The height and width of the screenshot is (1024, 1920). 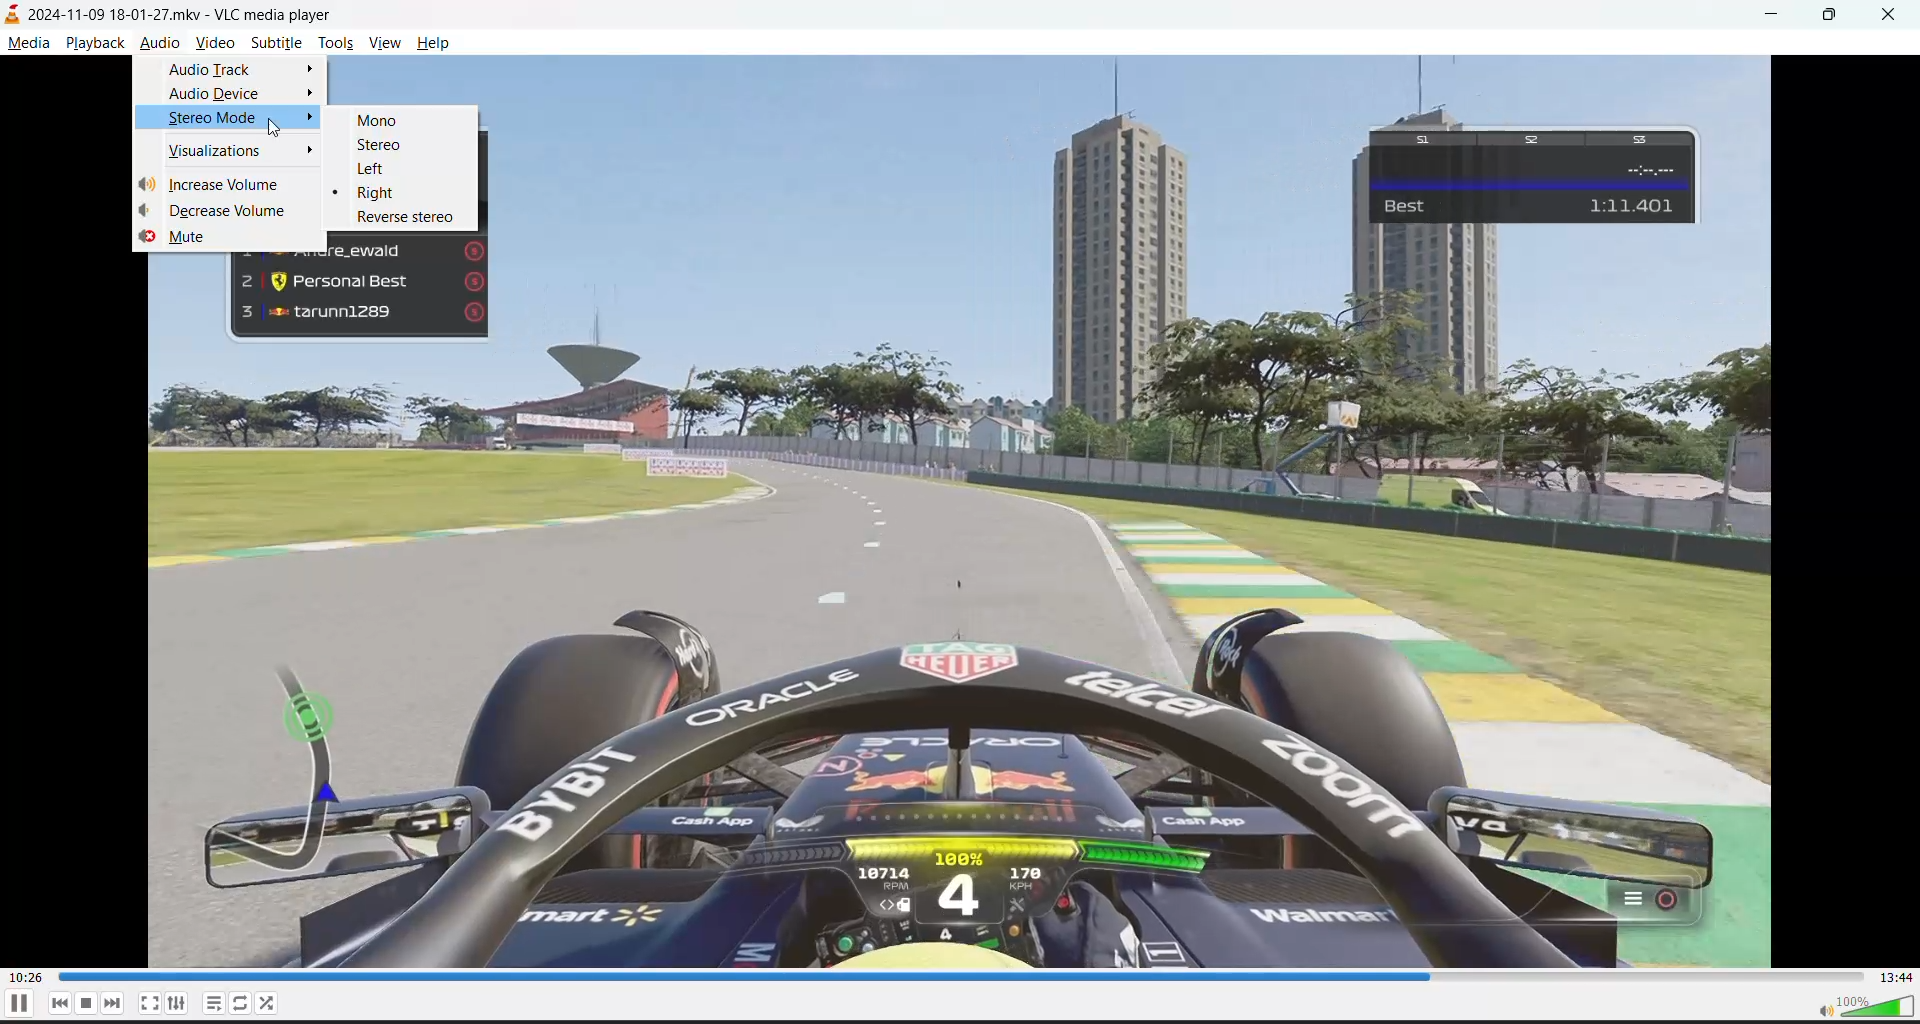 What do you see at coordinates (242, 93) in the screenshot?
I see `audio device` at bounding box center [242, 93].